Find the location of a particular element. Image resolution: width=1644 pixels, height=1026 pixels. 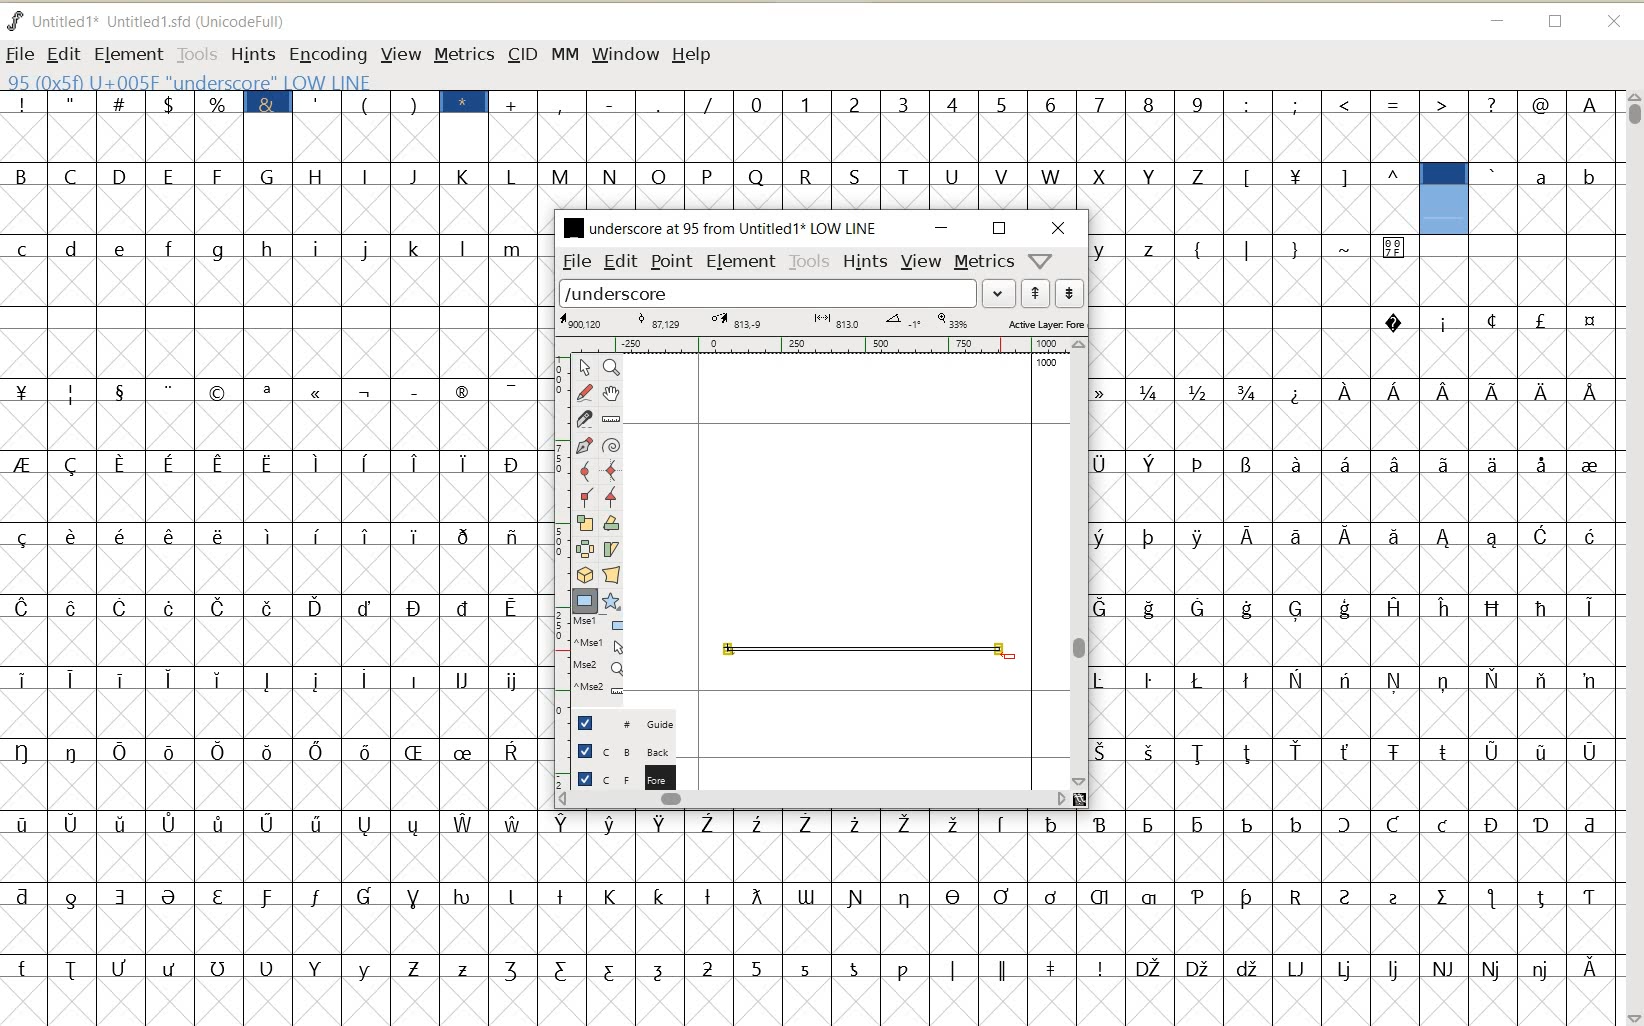

add a curve point always either horizontal or vertical is located at coordinates (612, 469).